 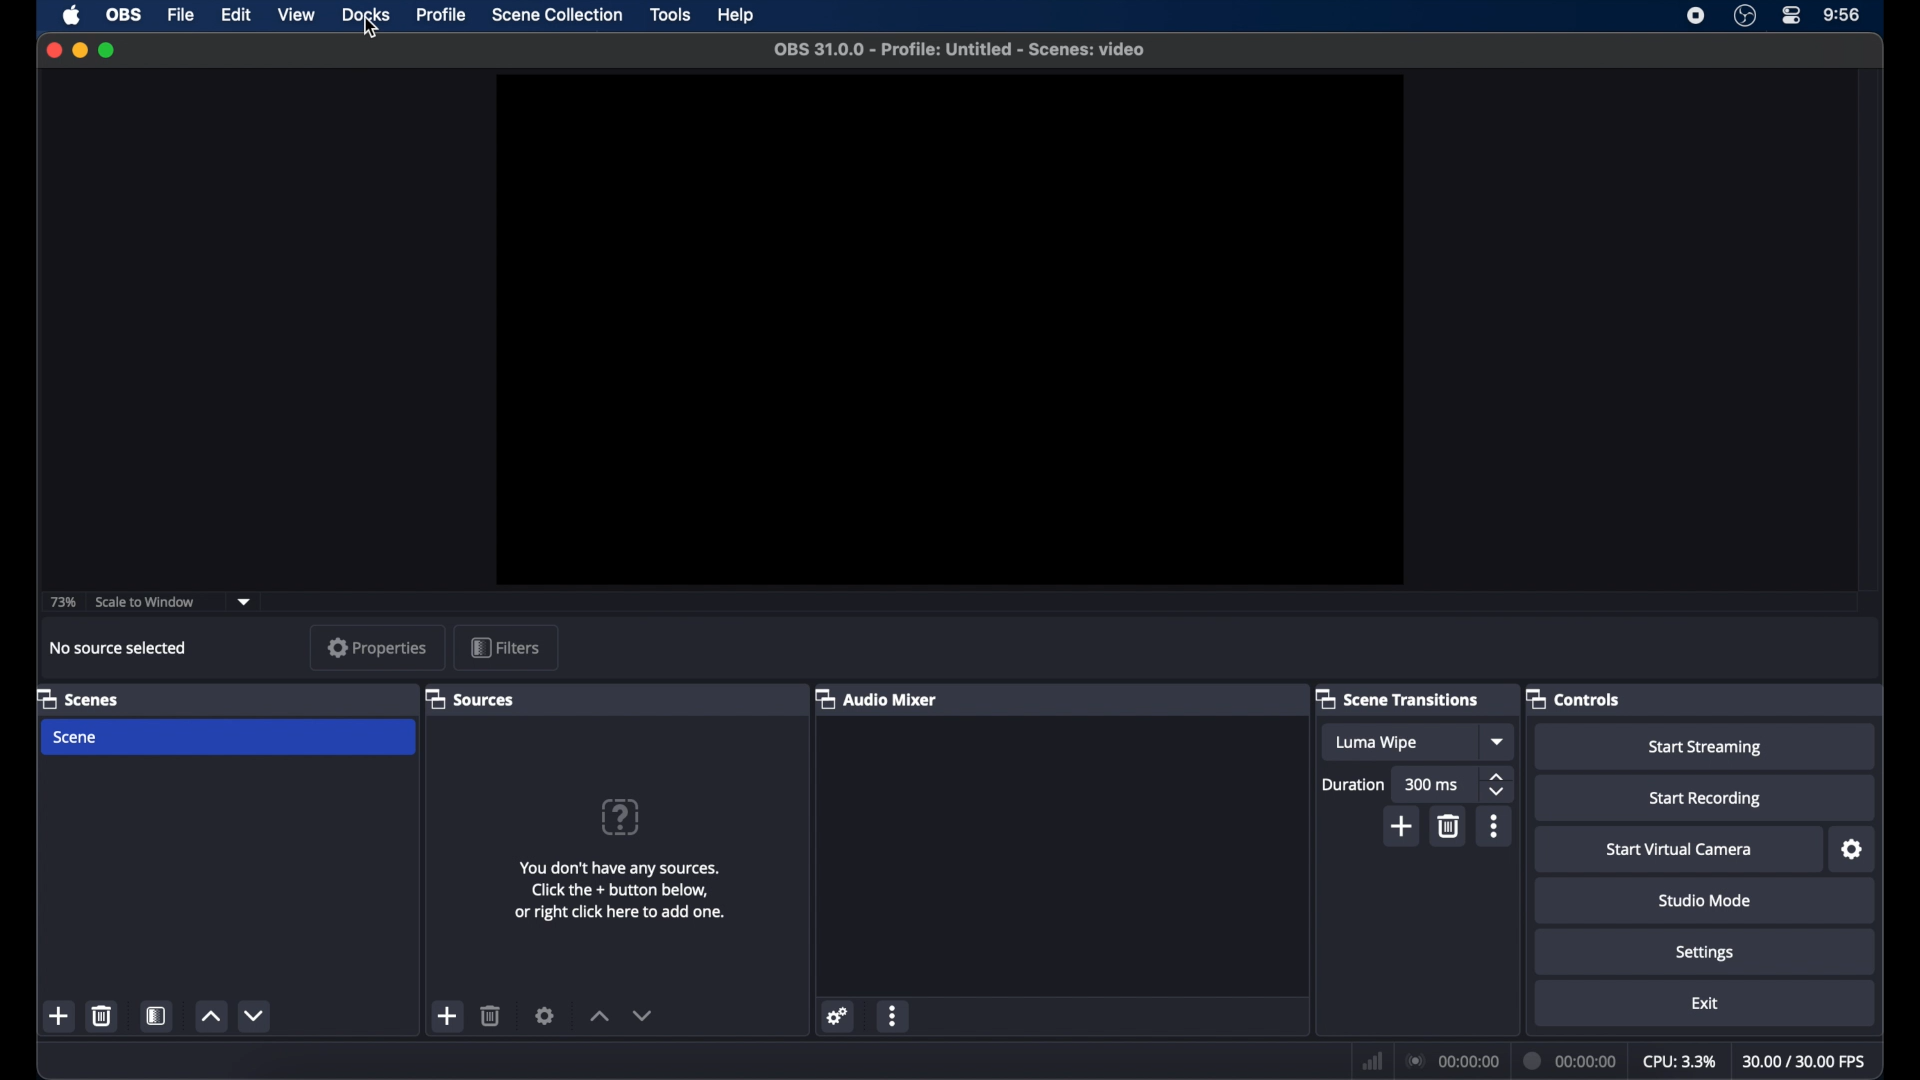 What do you see at coordinates (1704, 900) in the screenshot?
I see `studio mode` at bounding box center [1704, 900].